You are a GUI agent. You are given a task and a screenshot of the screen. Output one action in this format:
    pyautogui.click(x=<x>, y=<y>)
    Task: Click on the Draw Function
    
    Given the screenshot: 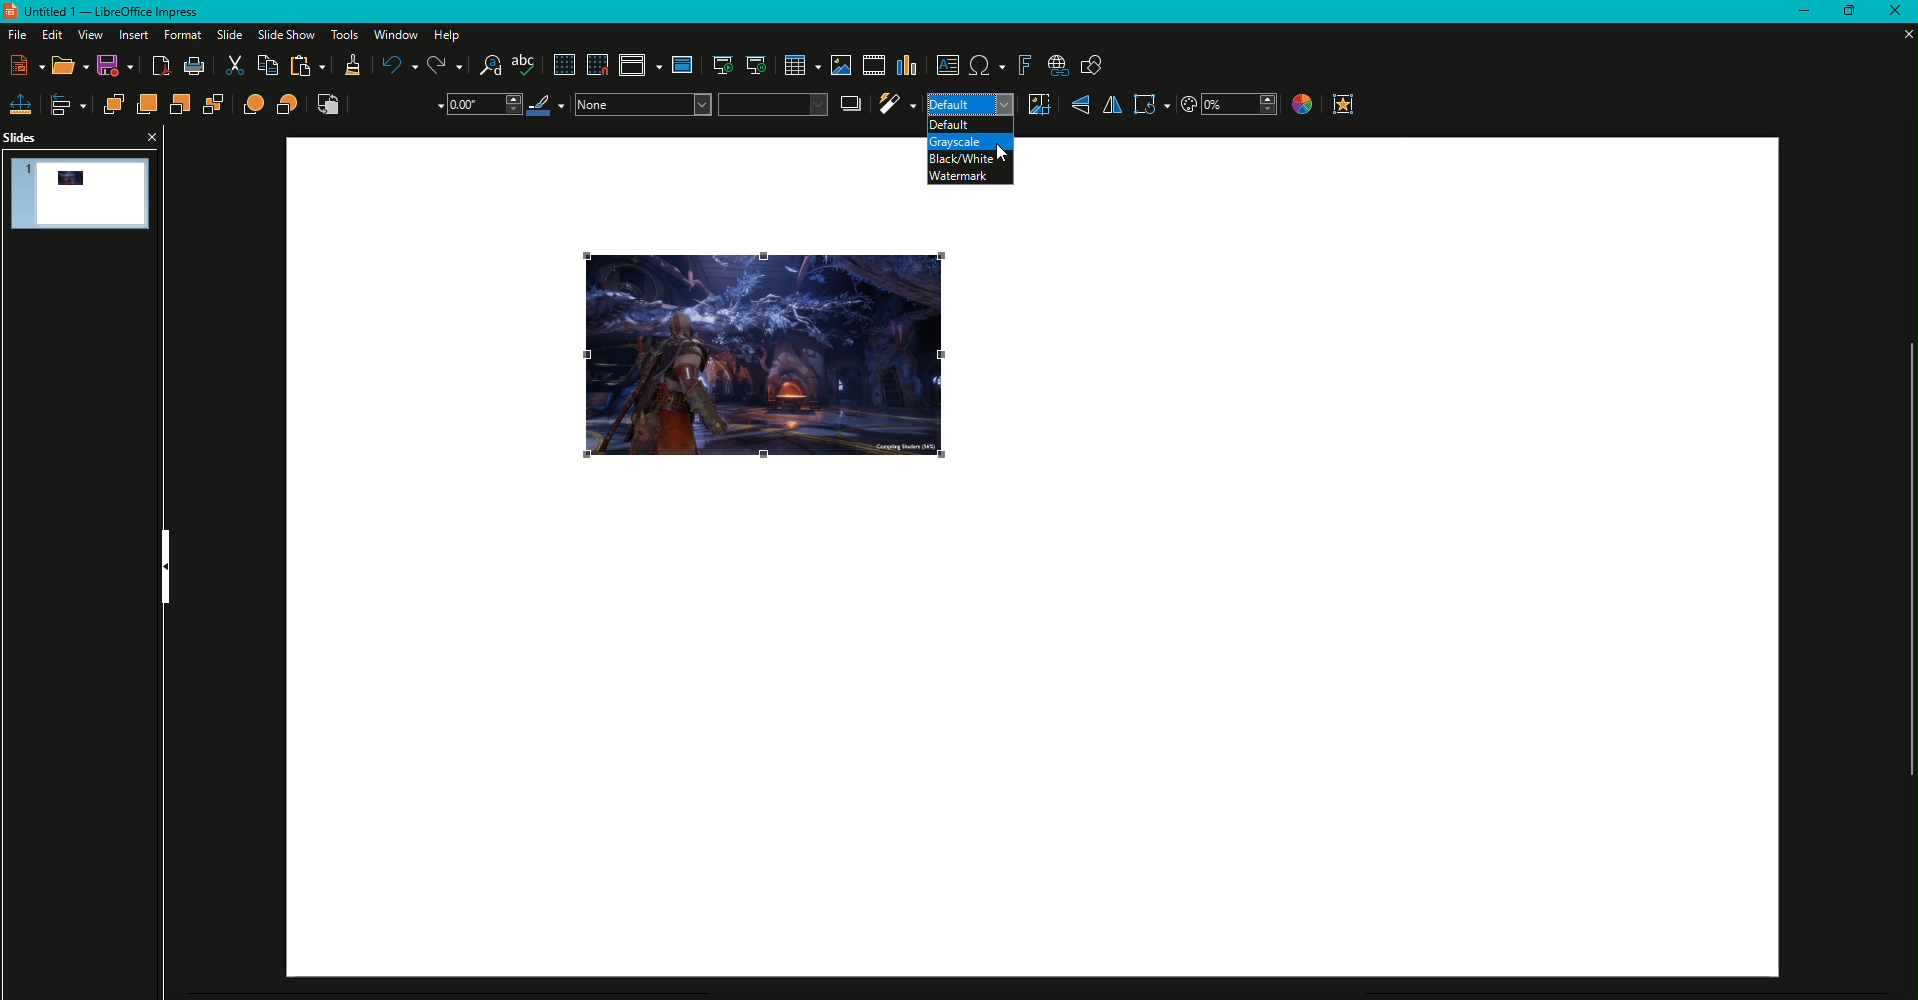 What is the action you would take?
    pyautogui.click(x=1092, y=67)
    